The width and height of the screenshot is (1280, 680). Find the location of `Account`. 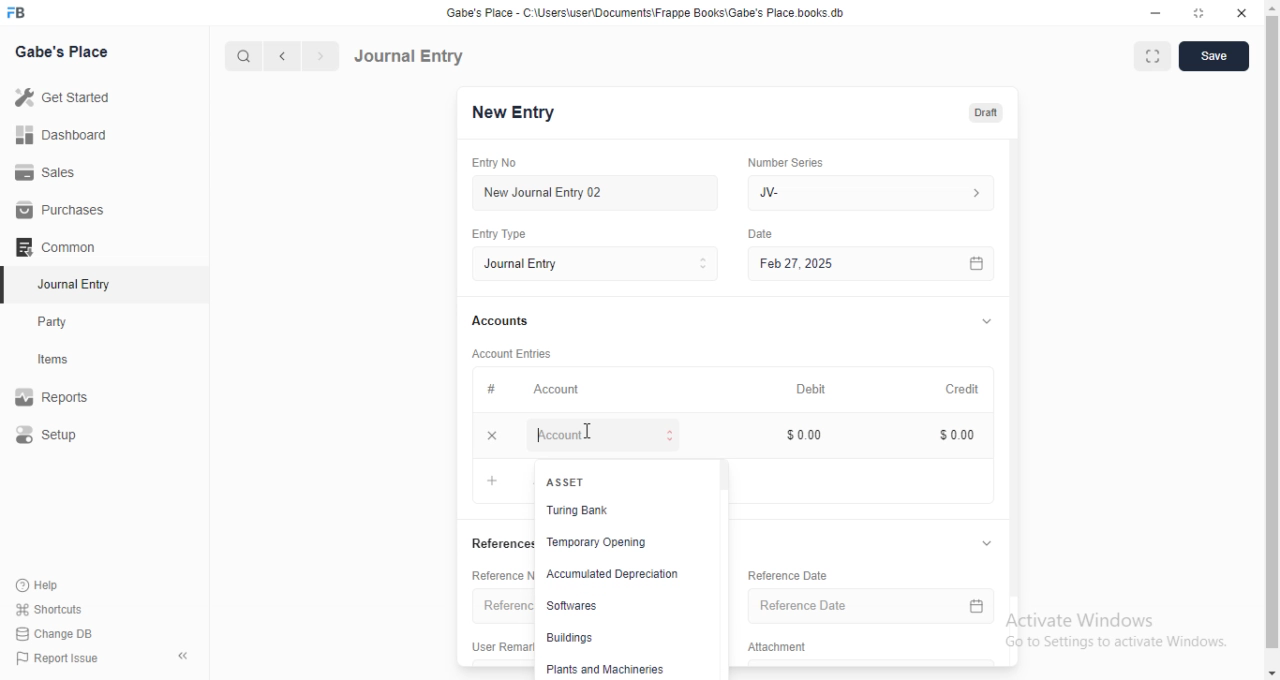

Account is located at coordinates (565, 390).